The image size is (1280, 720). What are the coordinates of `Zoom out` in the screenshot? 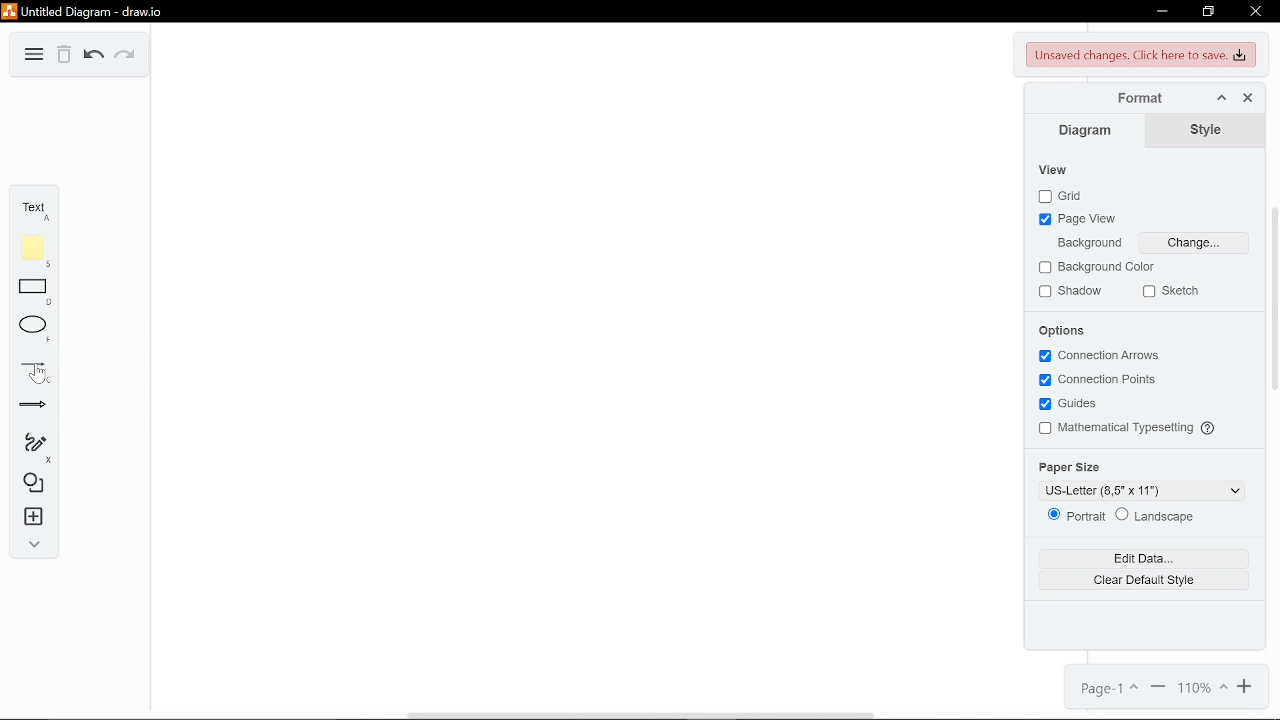 It's located at (1161, 688).